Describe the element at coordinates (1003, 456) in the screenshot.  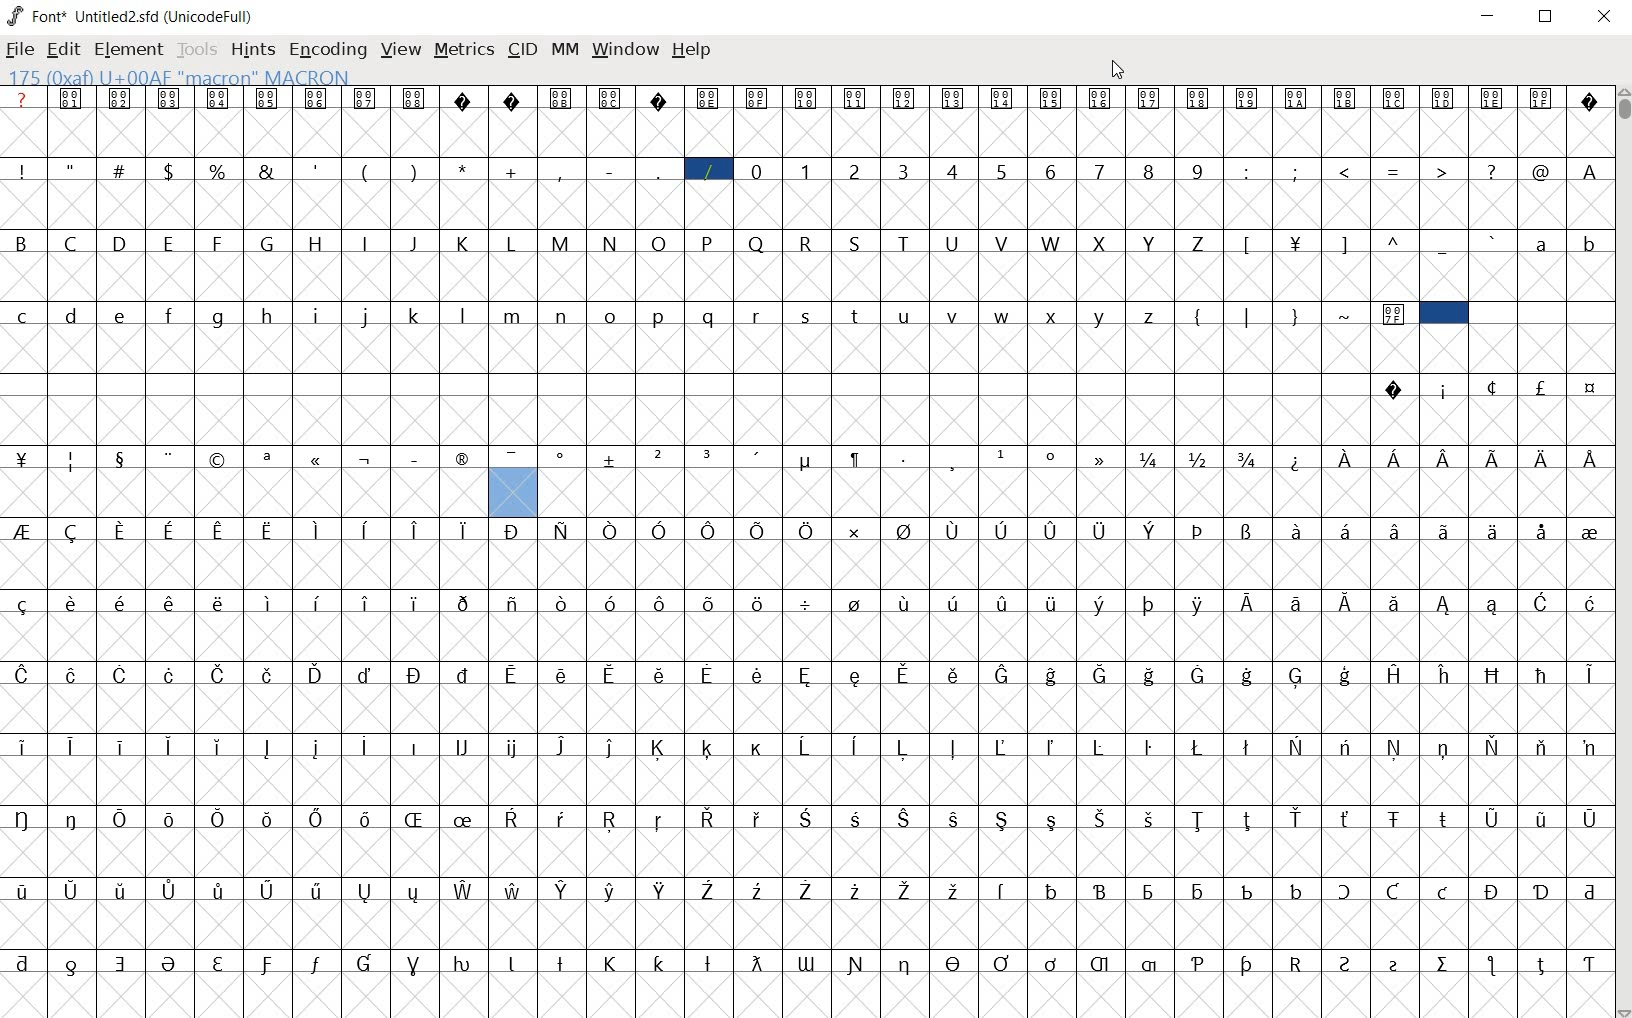
I see `Symbol` at that location.